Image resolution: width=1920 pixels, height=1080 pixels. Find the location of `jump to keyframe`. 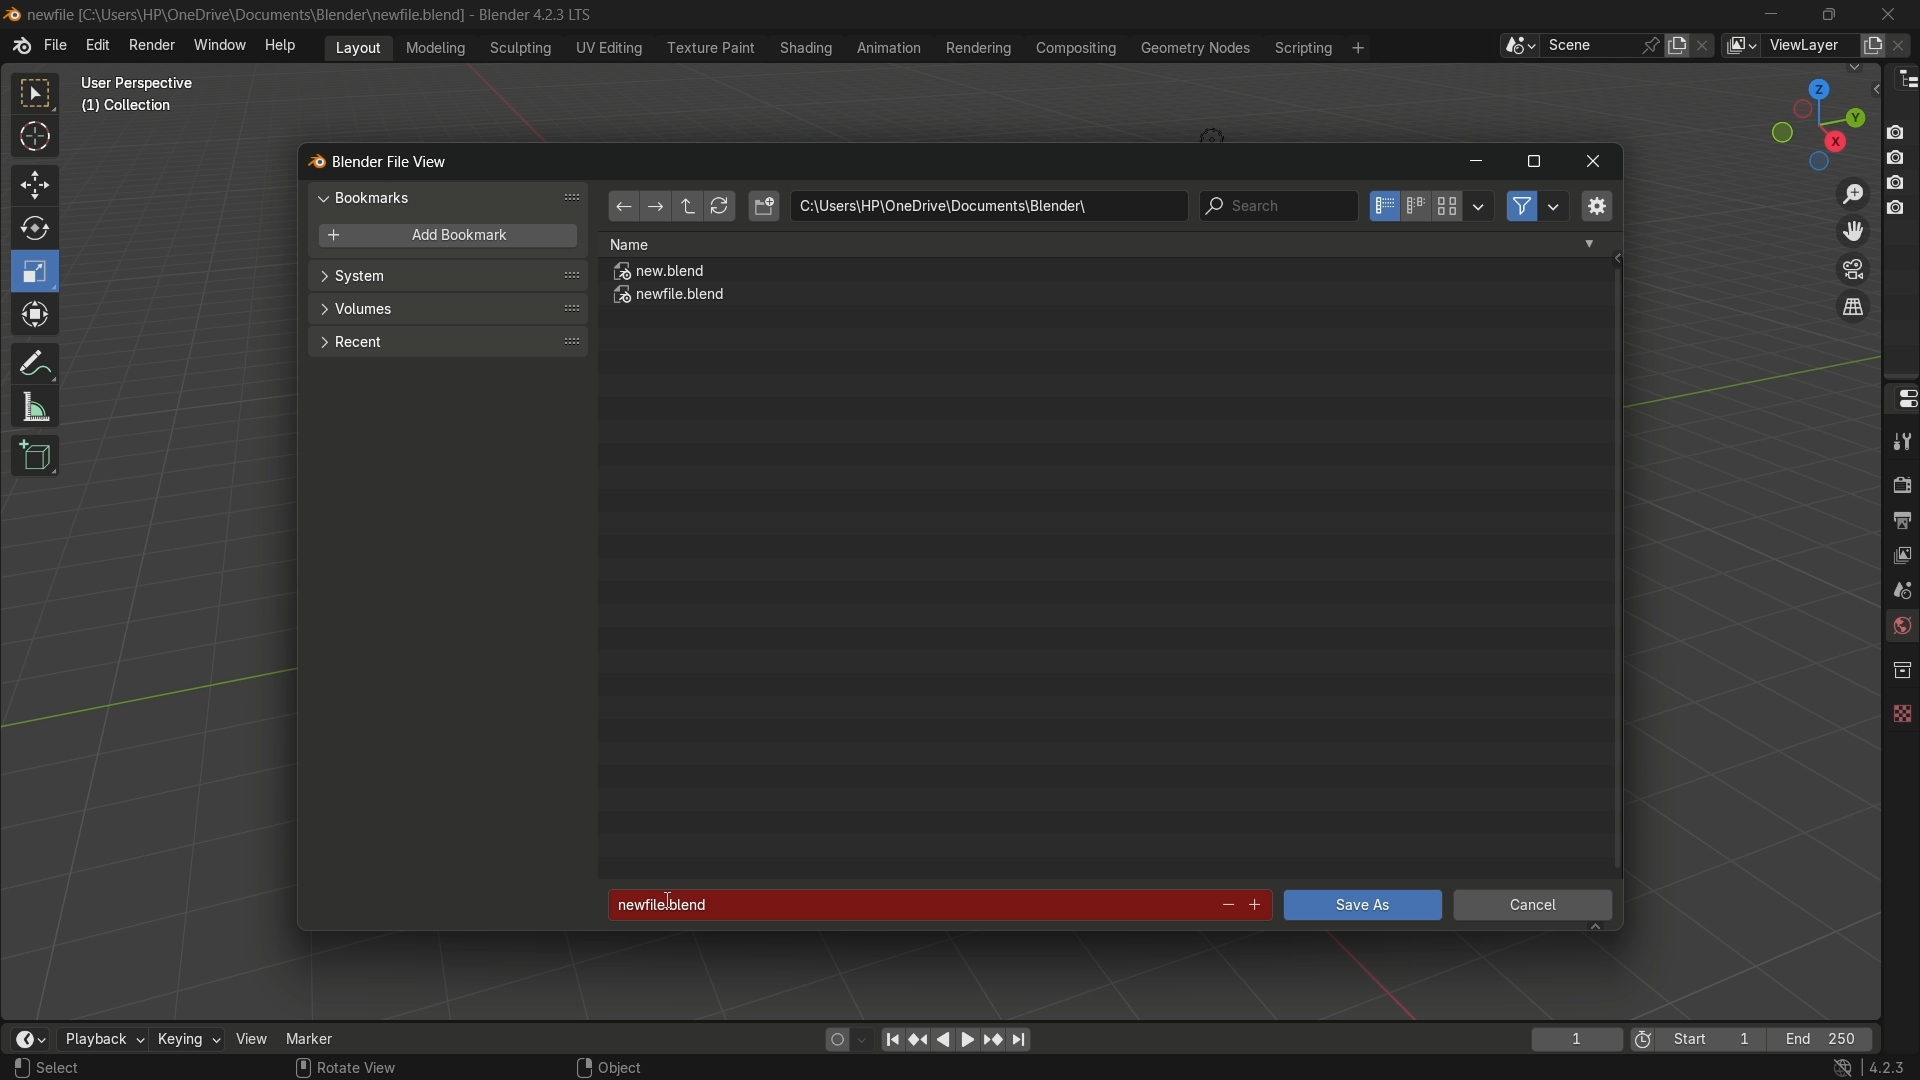

jump to keyframe is located at coordinates (993, 1038).